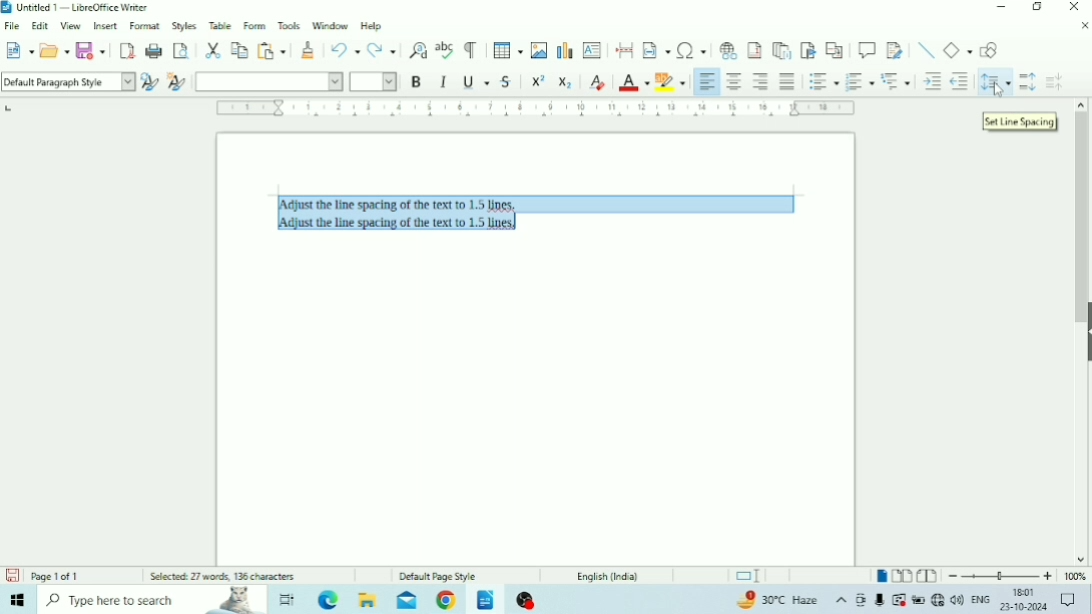 This screenshot has width=1092, height=614. I want to click on Meet Now, so click(862, 600).